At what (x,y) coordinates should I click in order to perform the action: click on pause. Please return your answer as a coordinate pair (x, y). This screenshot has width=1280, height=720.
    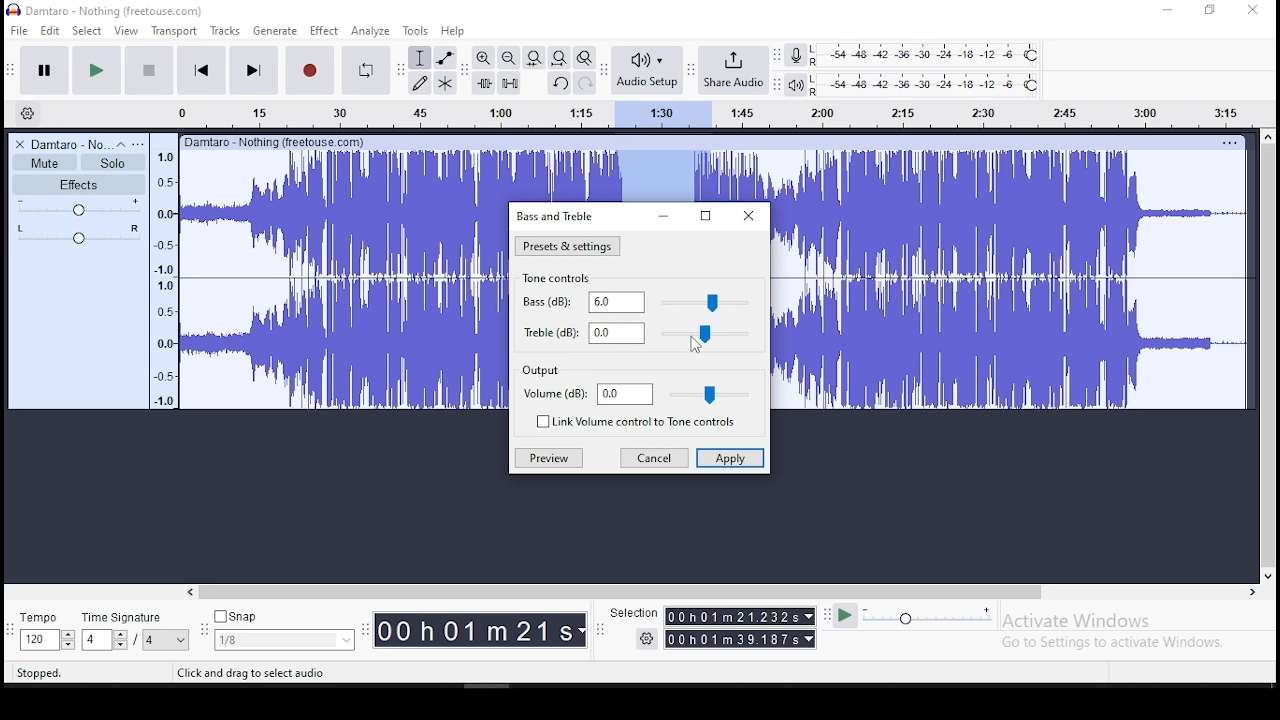
    Looking at the image, I should click on (46, 71).